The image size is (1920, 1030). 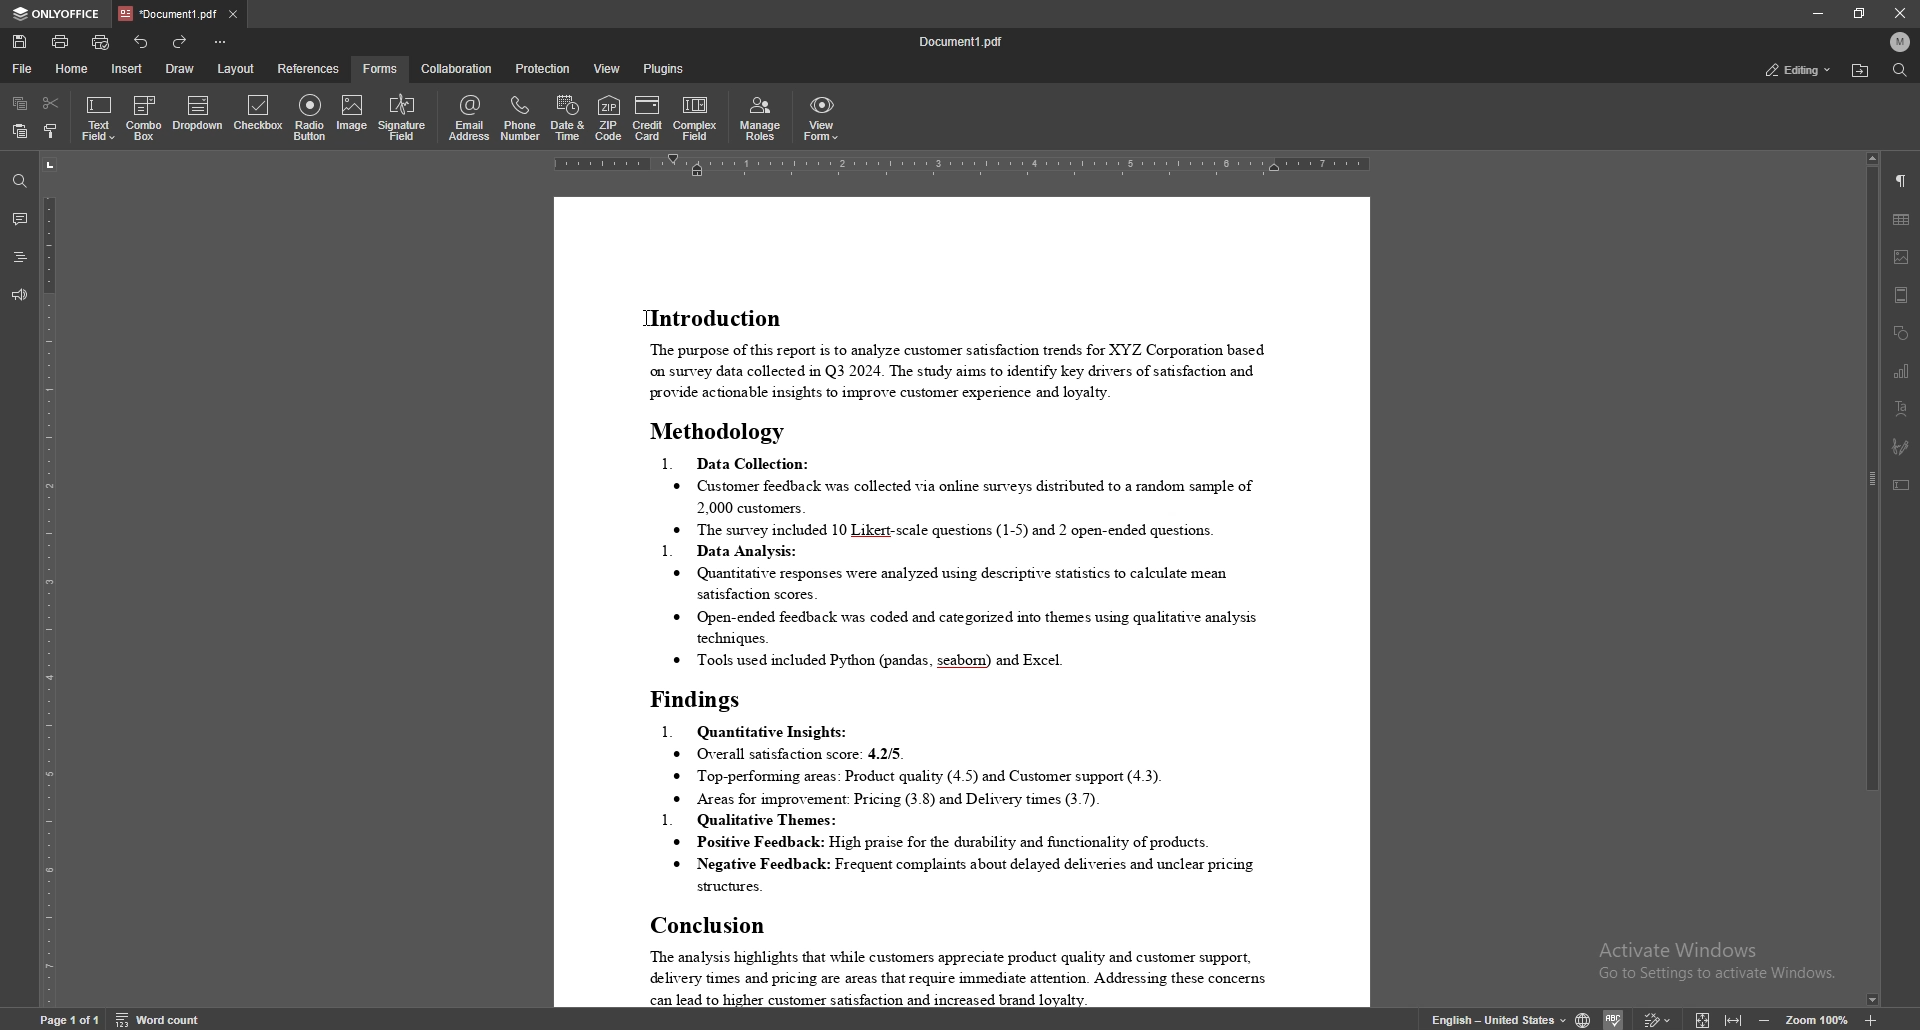 I want to click on complex field, so click(x=697, y=119).